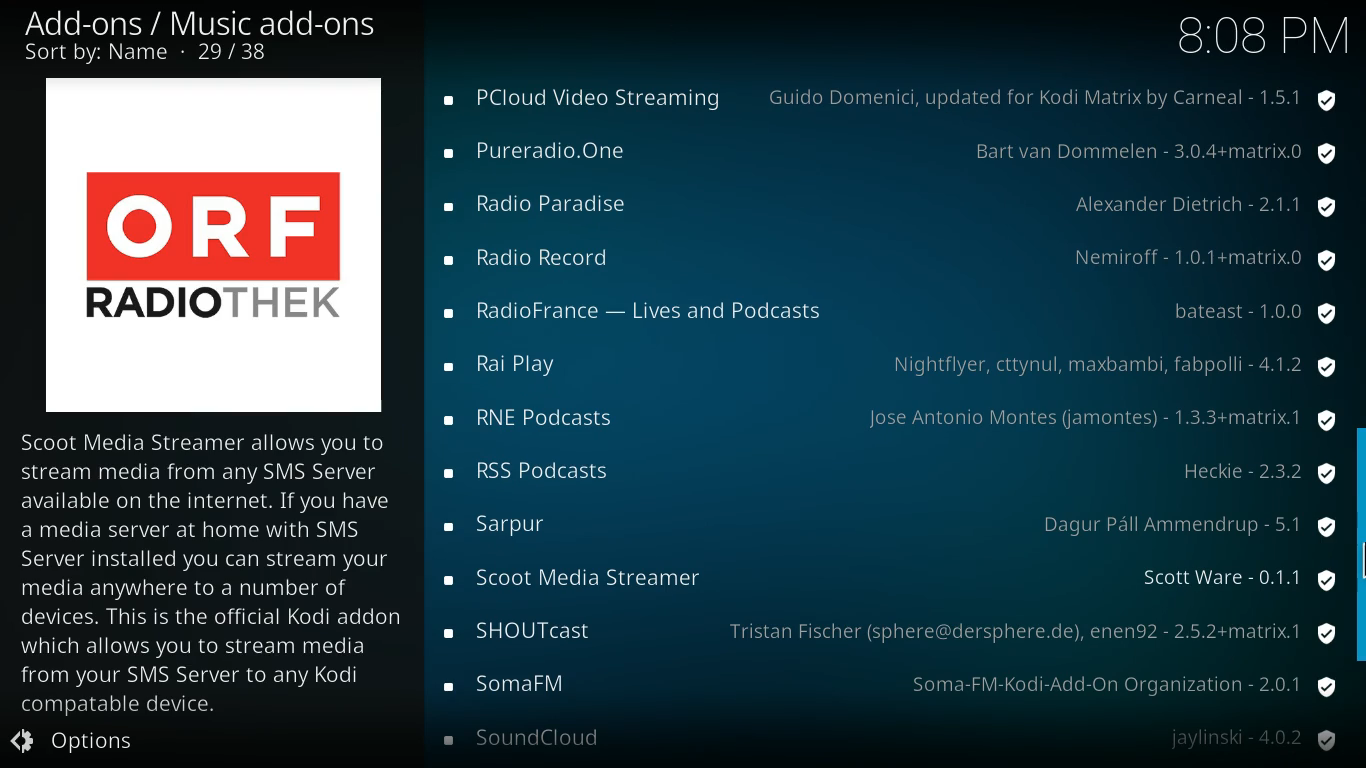  Describe the element at coordinates (581, 575) in the screenshot. I see `add-on` at that location.